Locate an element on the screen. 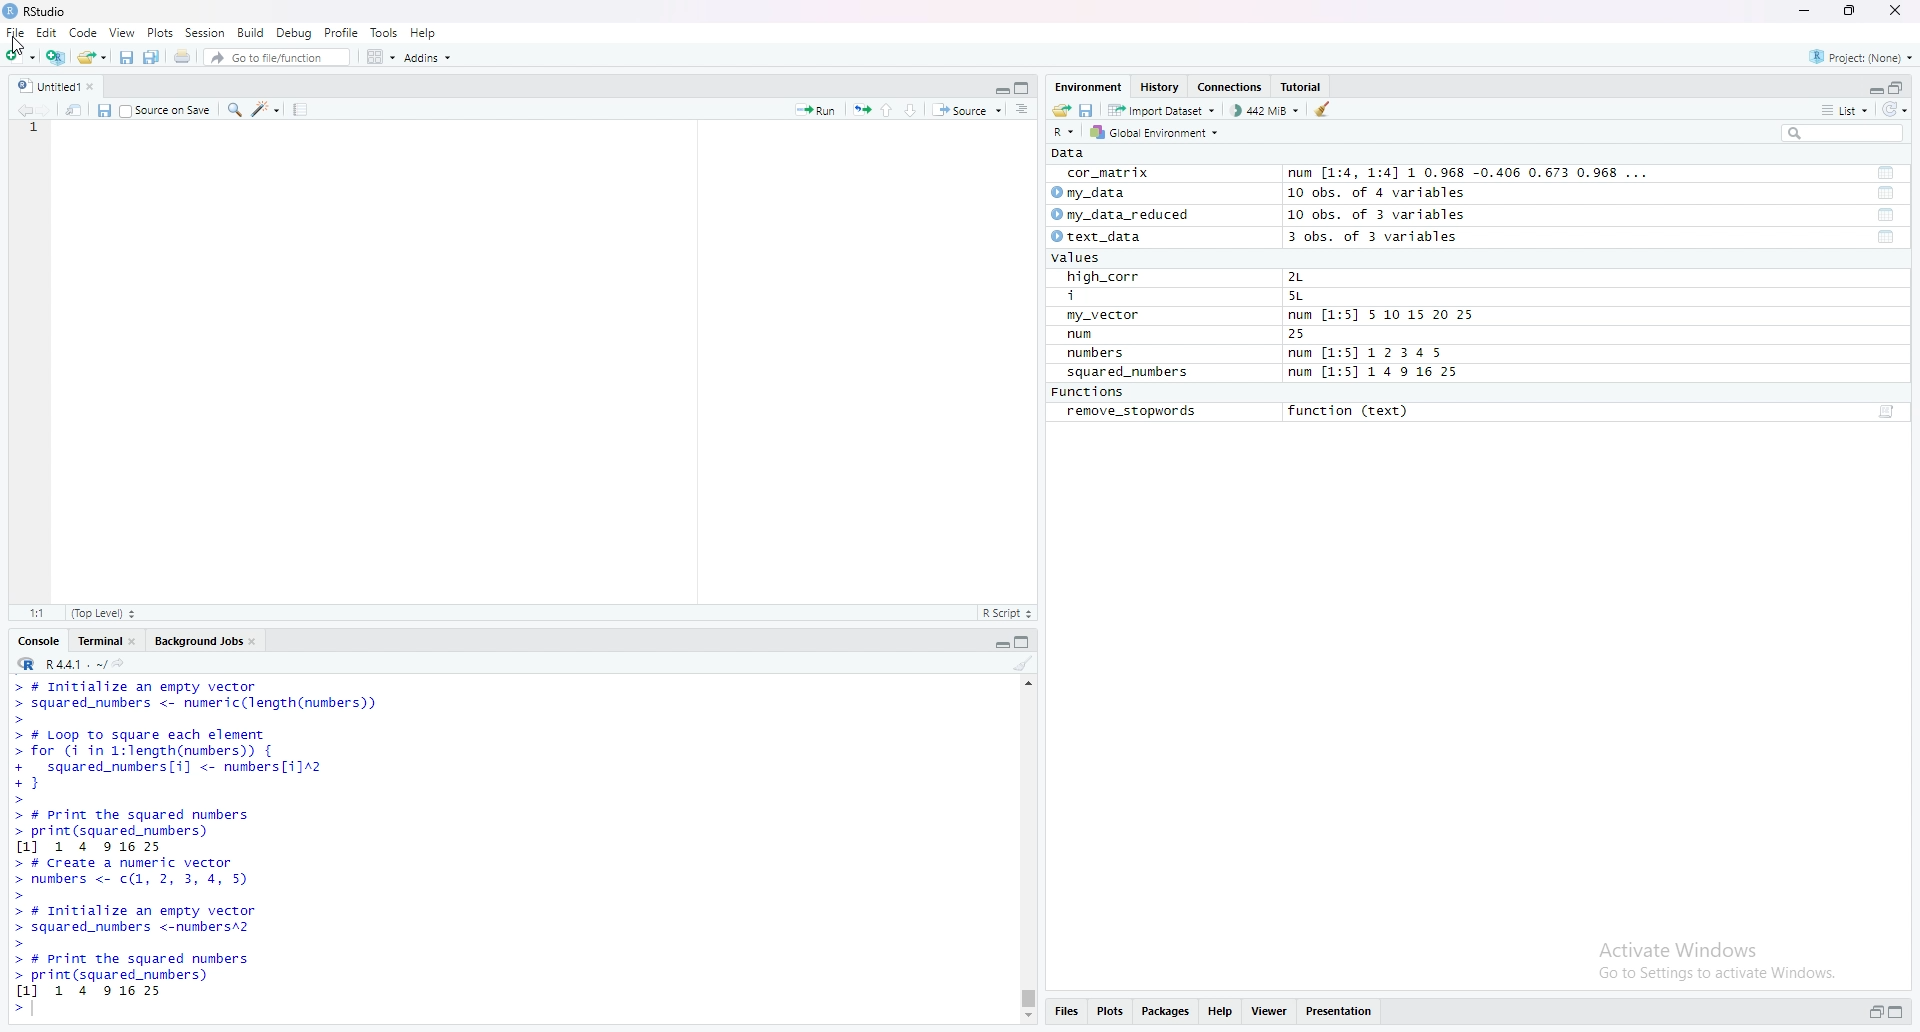 The height and width of the screenshot is (1032, 1920). Cursor is located at coordinates (17, 46).